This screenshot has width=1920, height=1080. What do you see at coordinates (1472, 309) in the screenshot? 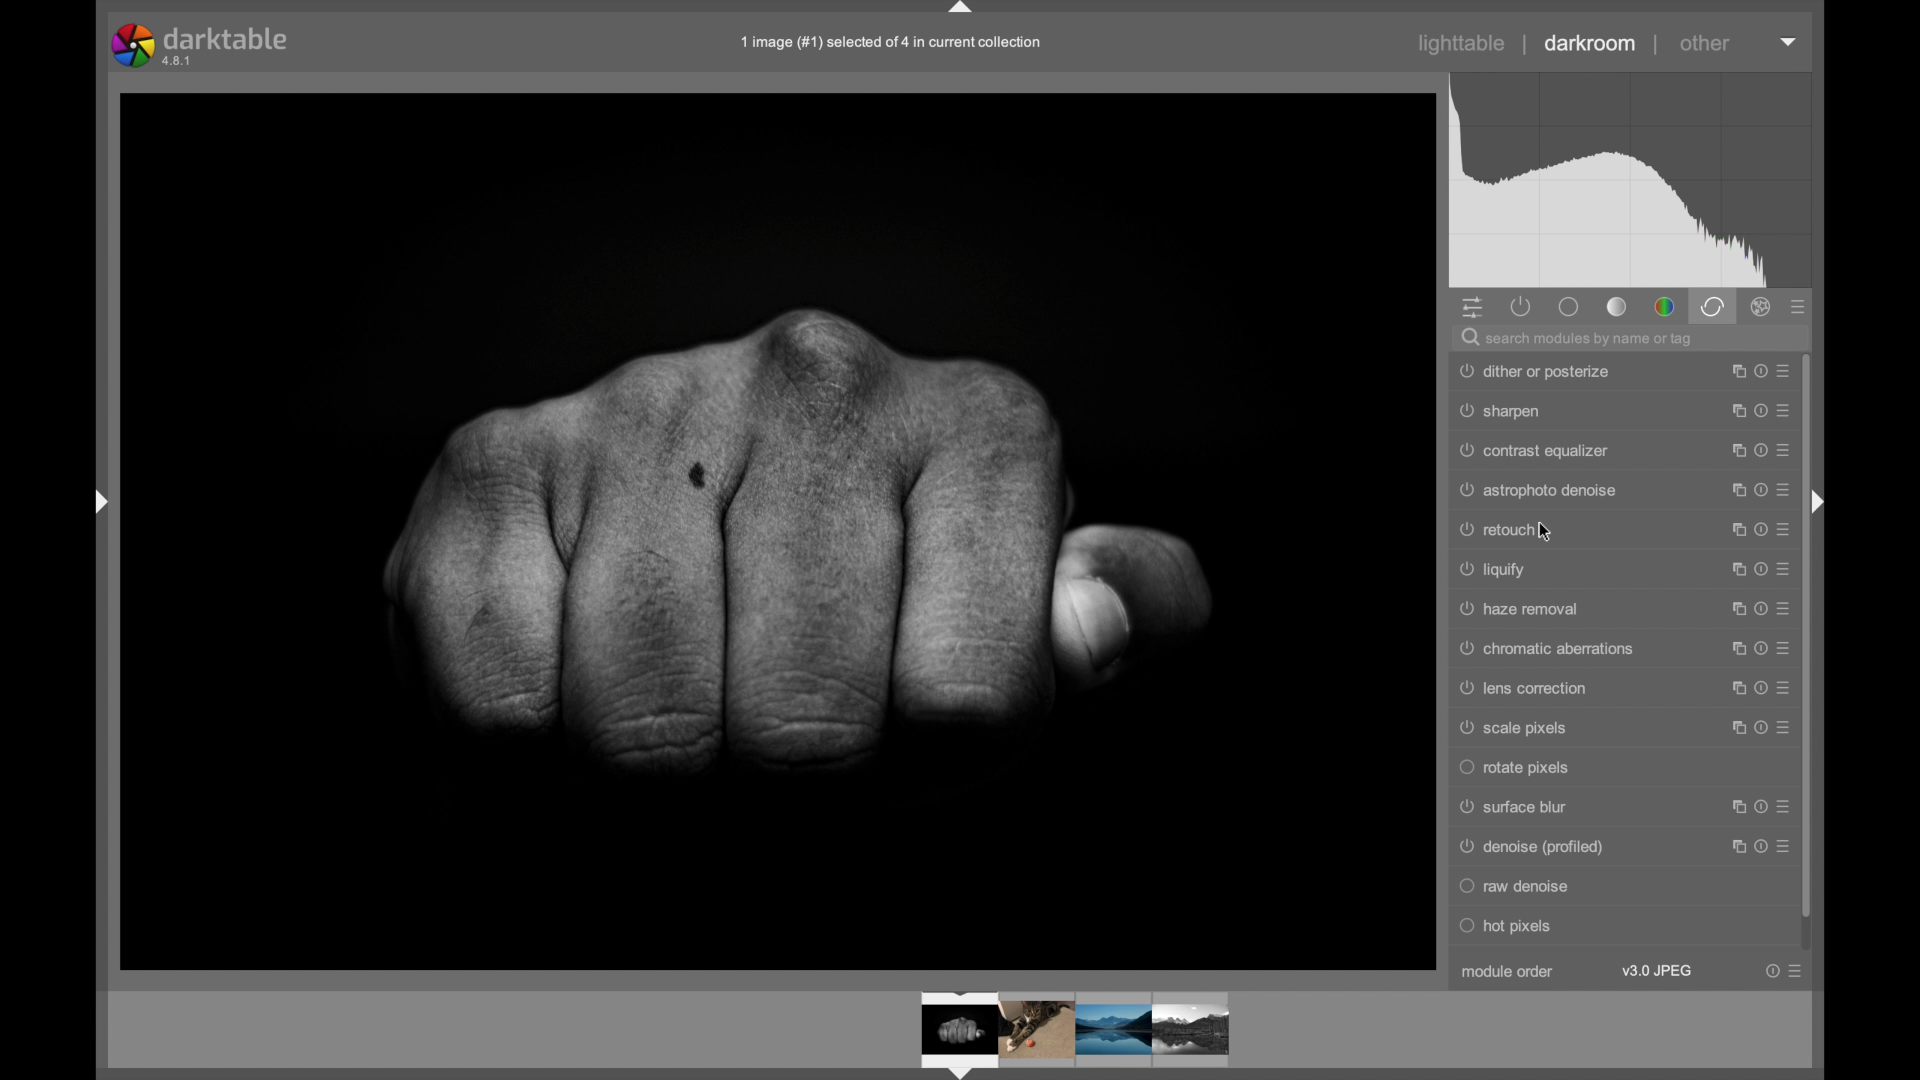
I see `show quick panel` at bounding box center [1472, 309].